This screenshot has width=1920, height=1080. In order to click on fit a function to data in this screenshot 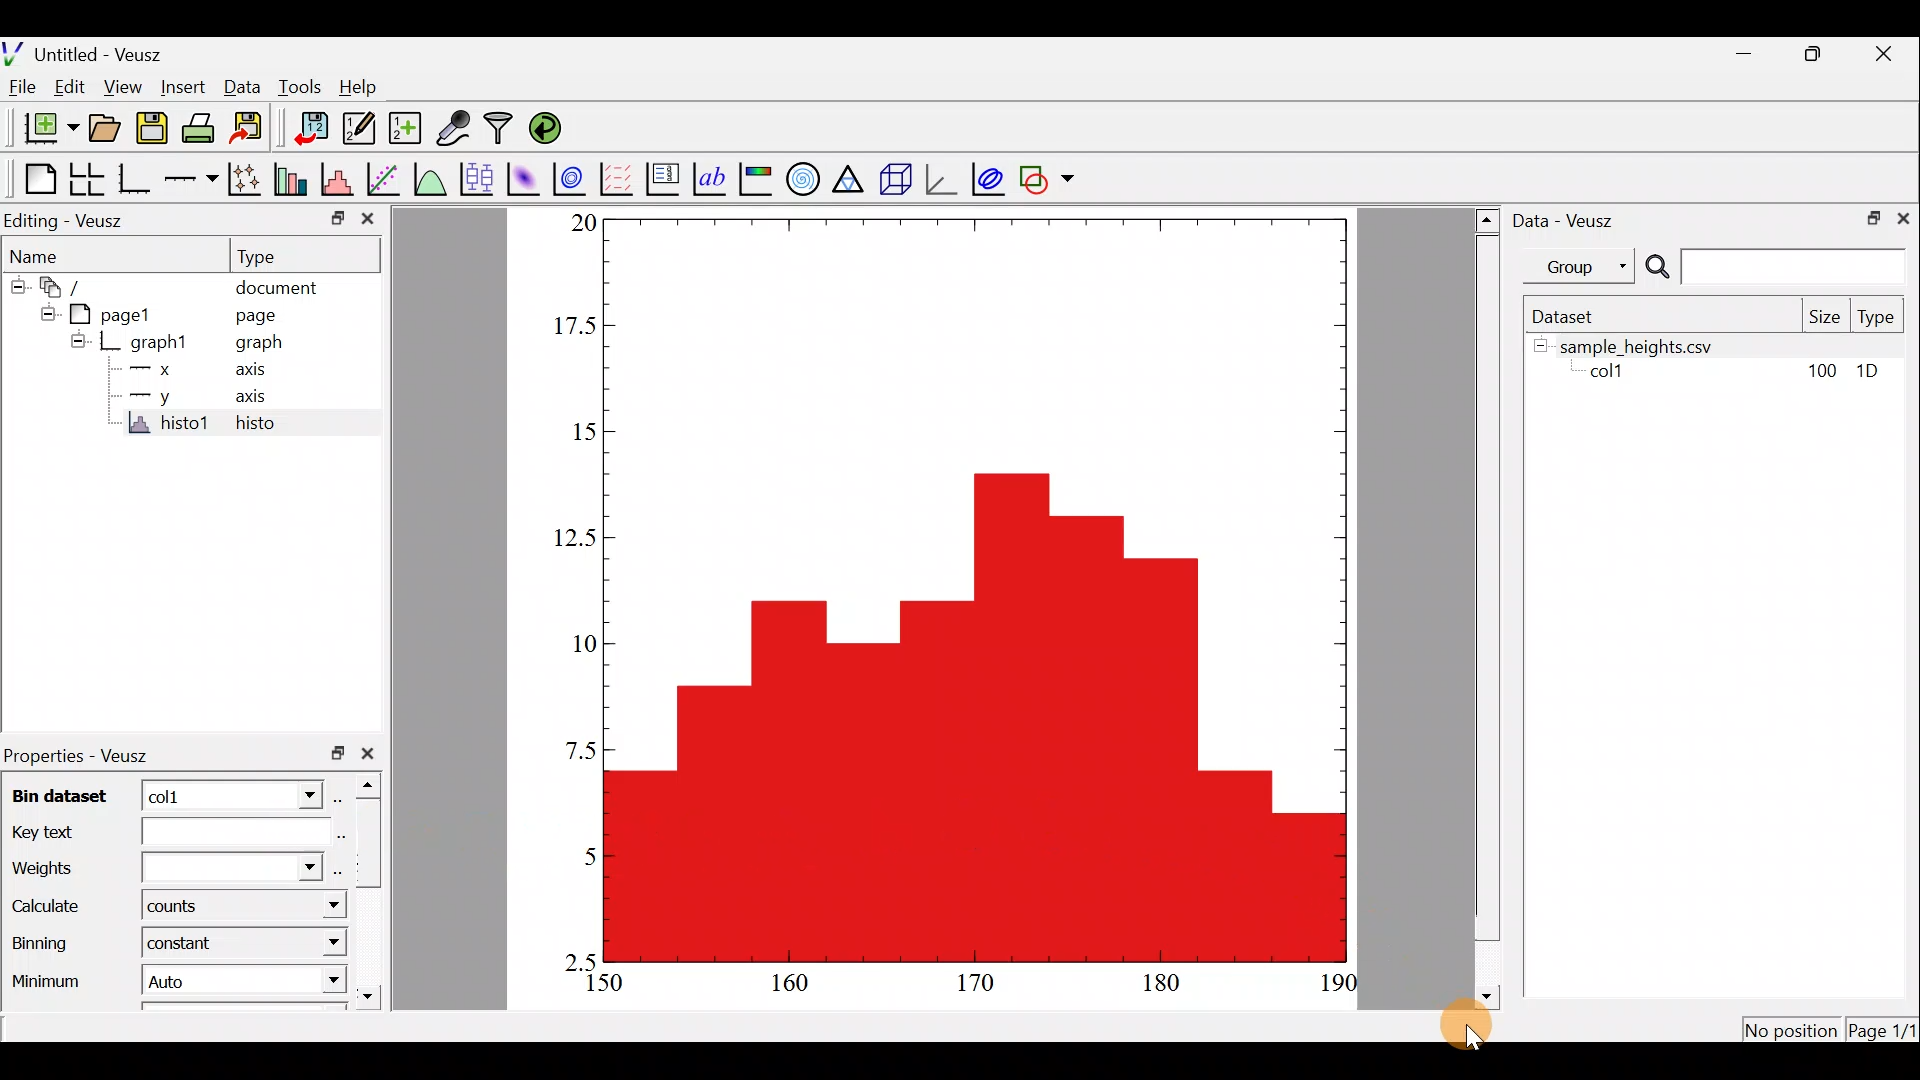, I will do `click(386, 179)`.